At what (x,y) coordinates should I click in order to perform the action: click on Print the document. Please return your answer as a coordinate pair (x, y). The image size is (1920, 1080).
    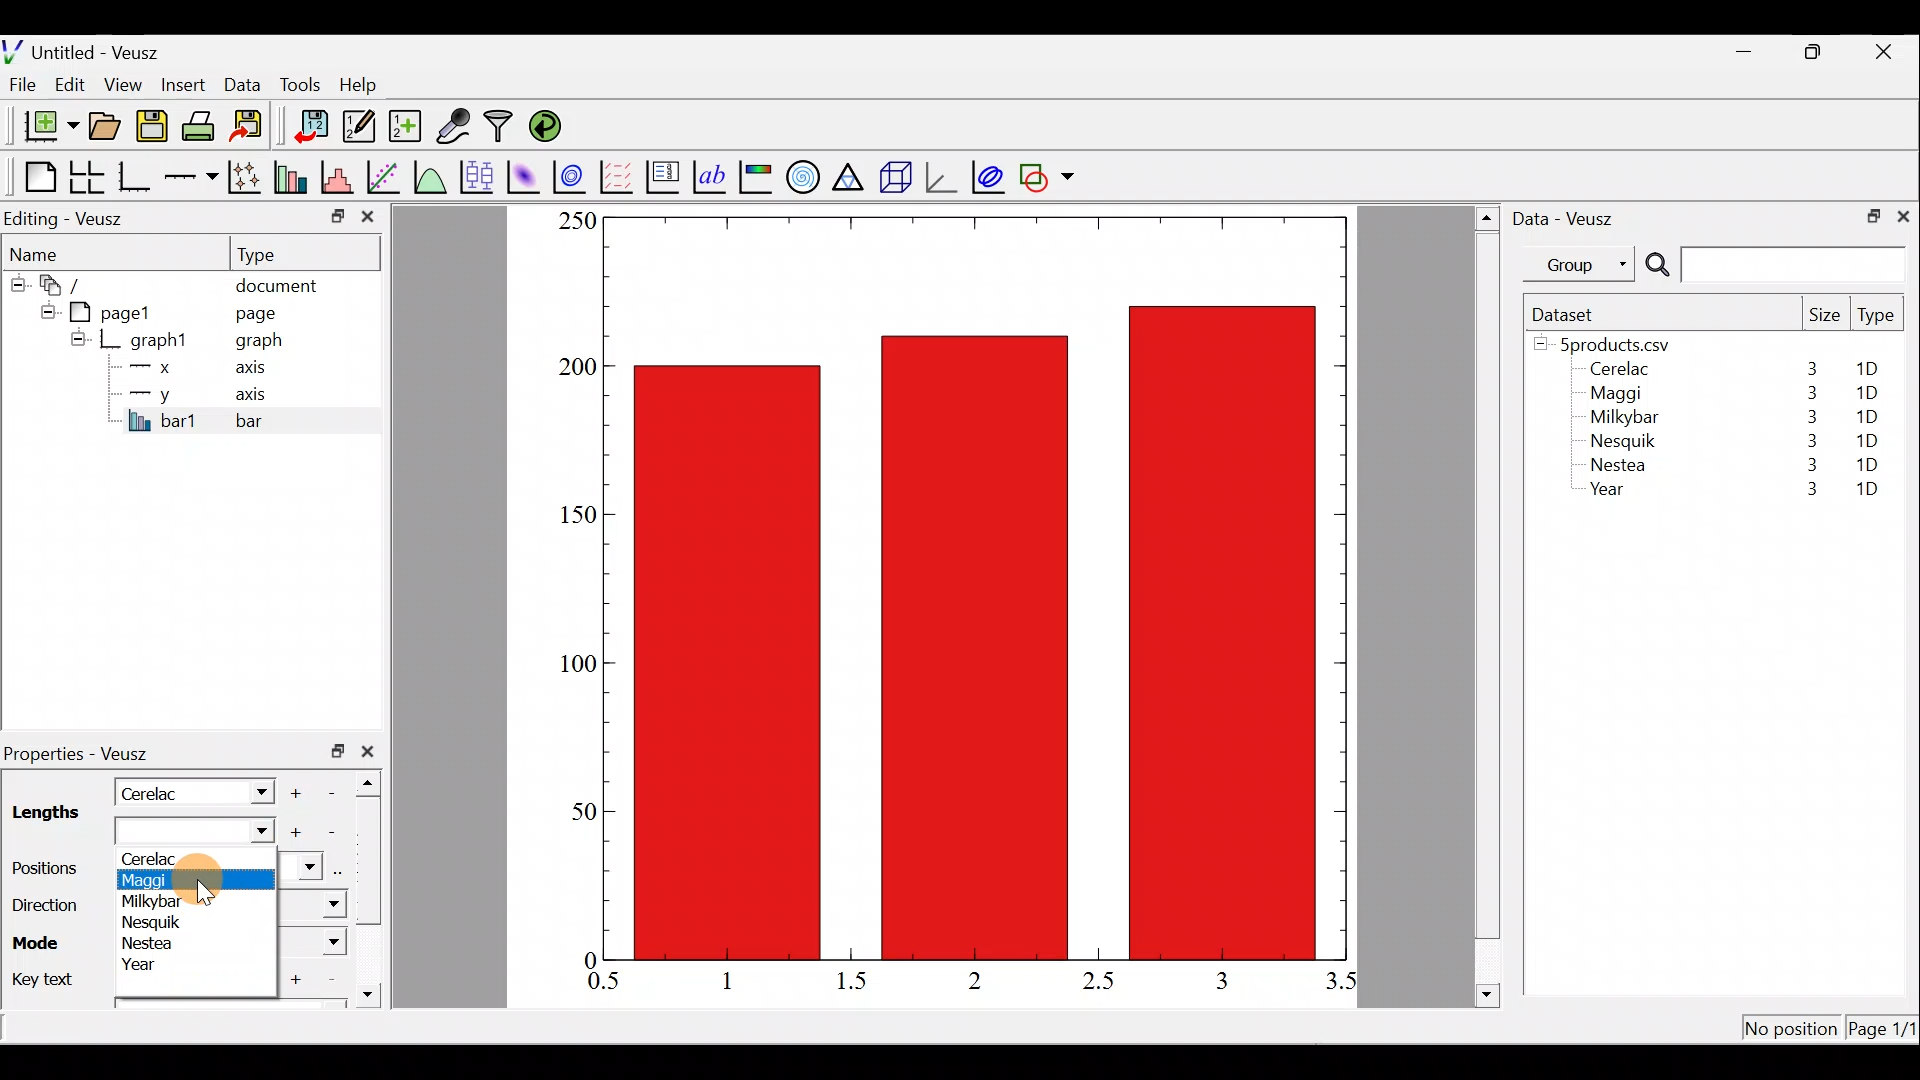
    Looking at the image, I should click on (204, 125).